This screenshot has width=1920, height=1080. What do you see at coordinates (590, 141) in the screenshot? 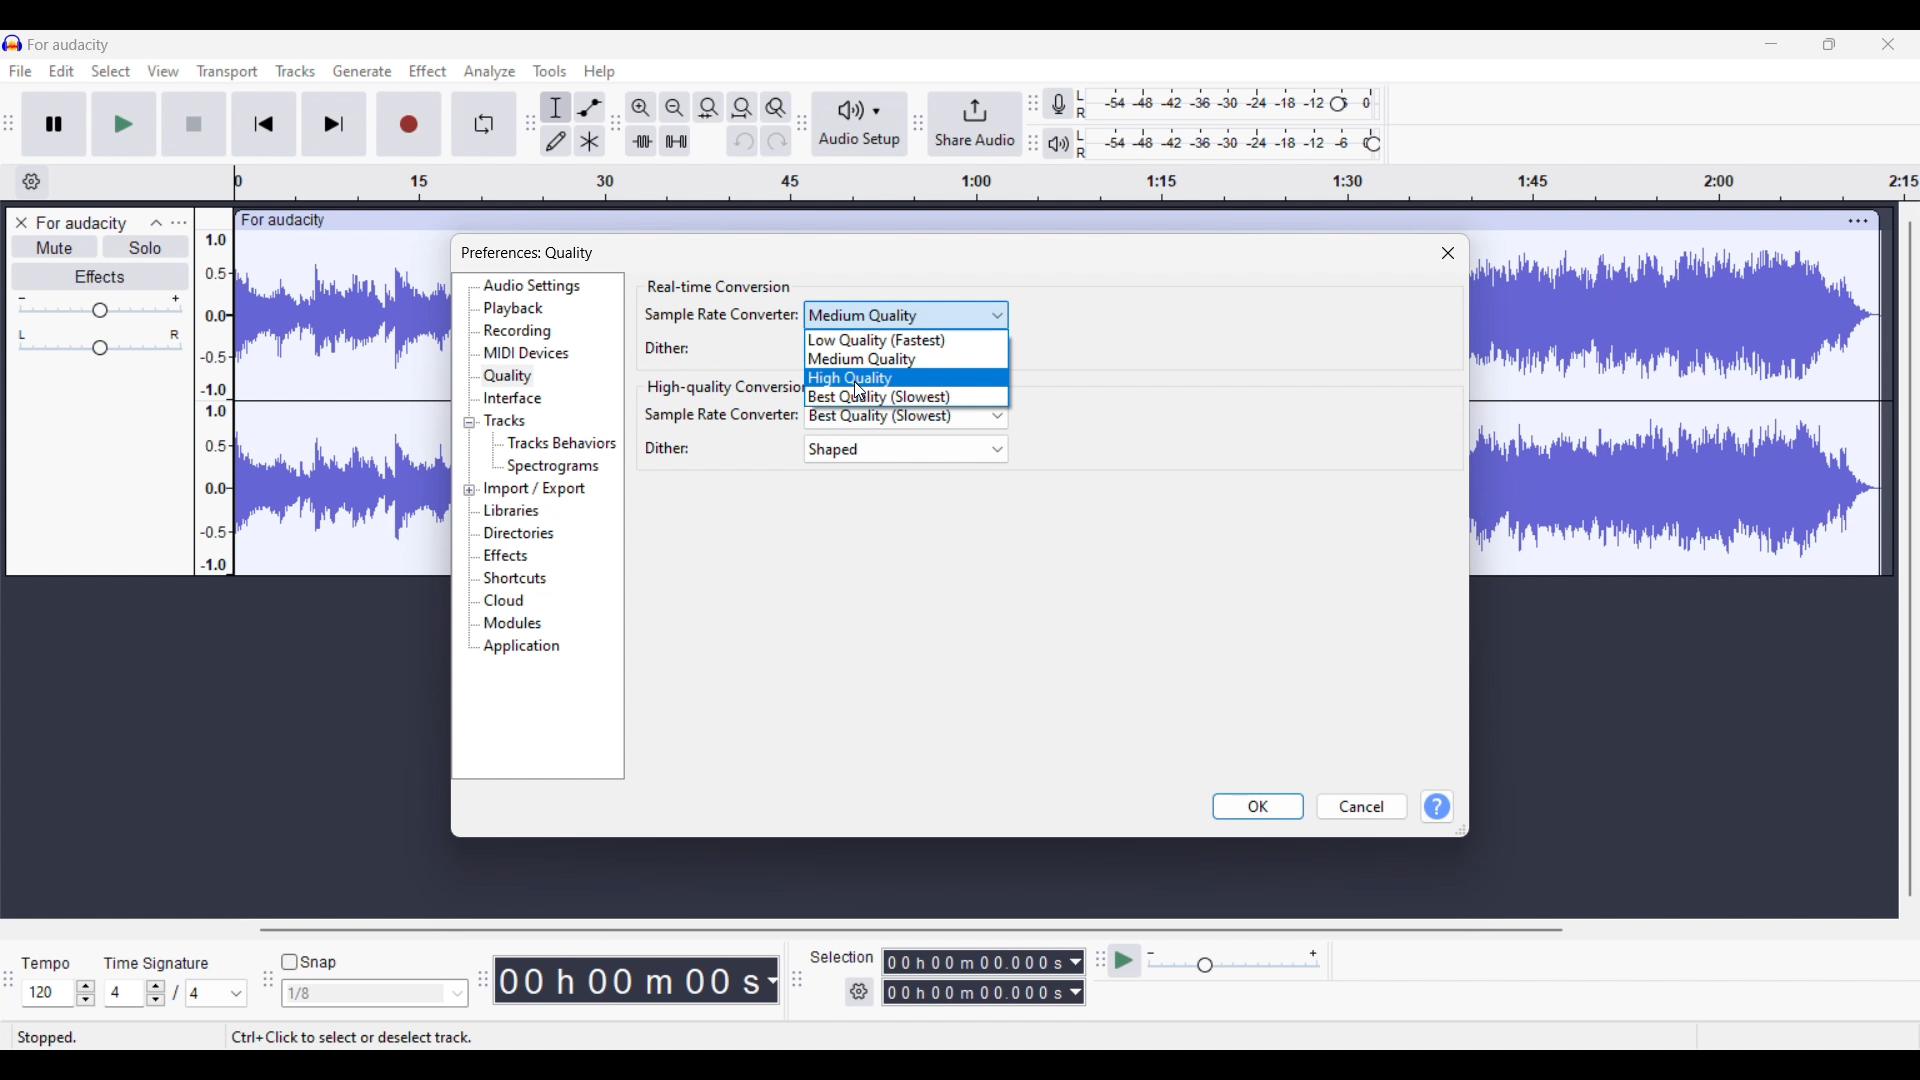
I see `Multi-tool` at bounding box center [590, 141].